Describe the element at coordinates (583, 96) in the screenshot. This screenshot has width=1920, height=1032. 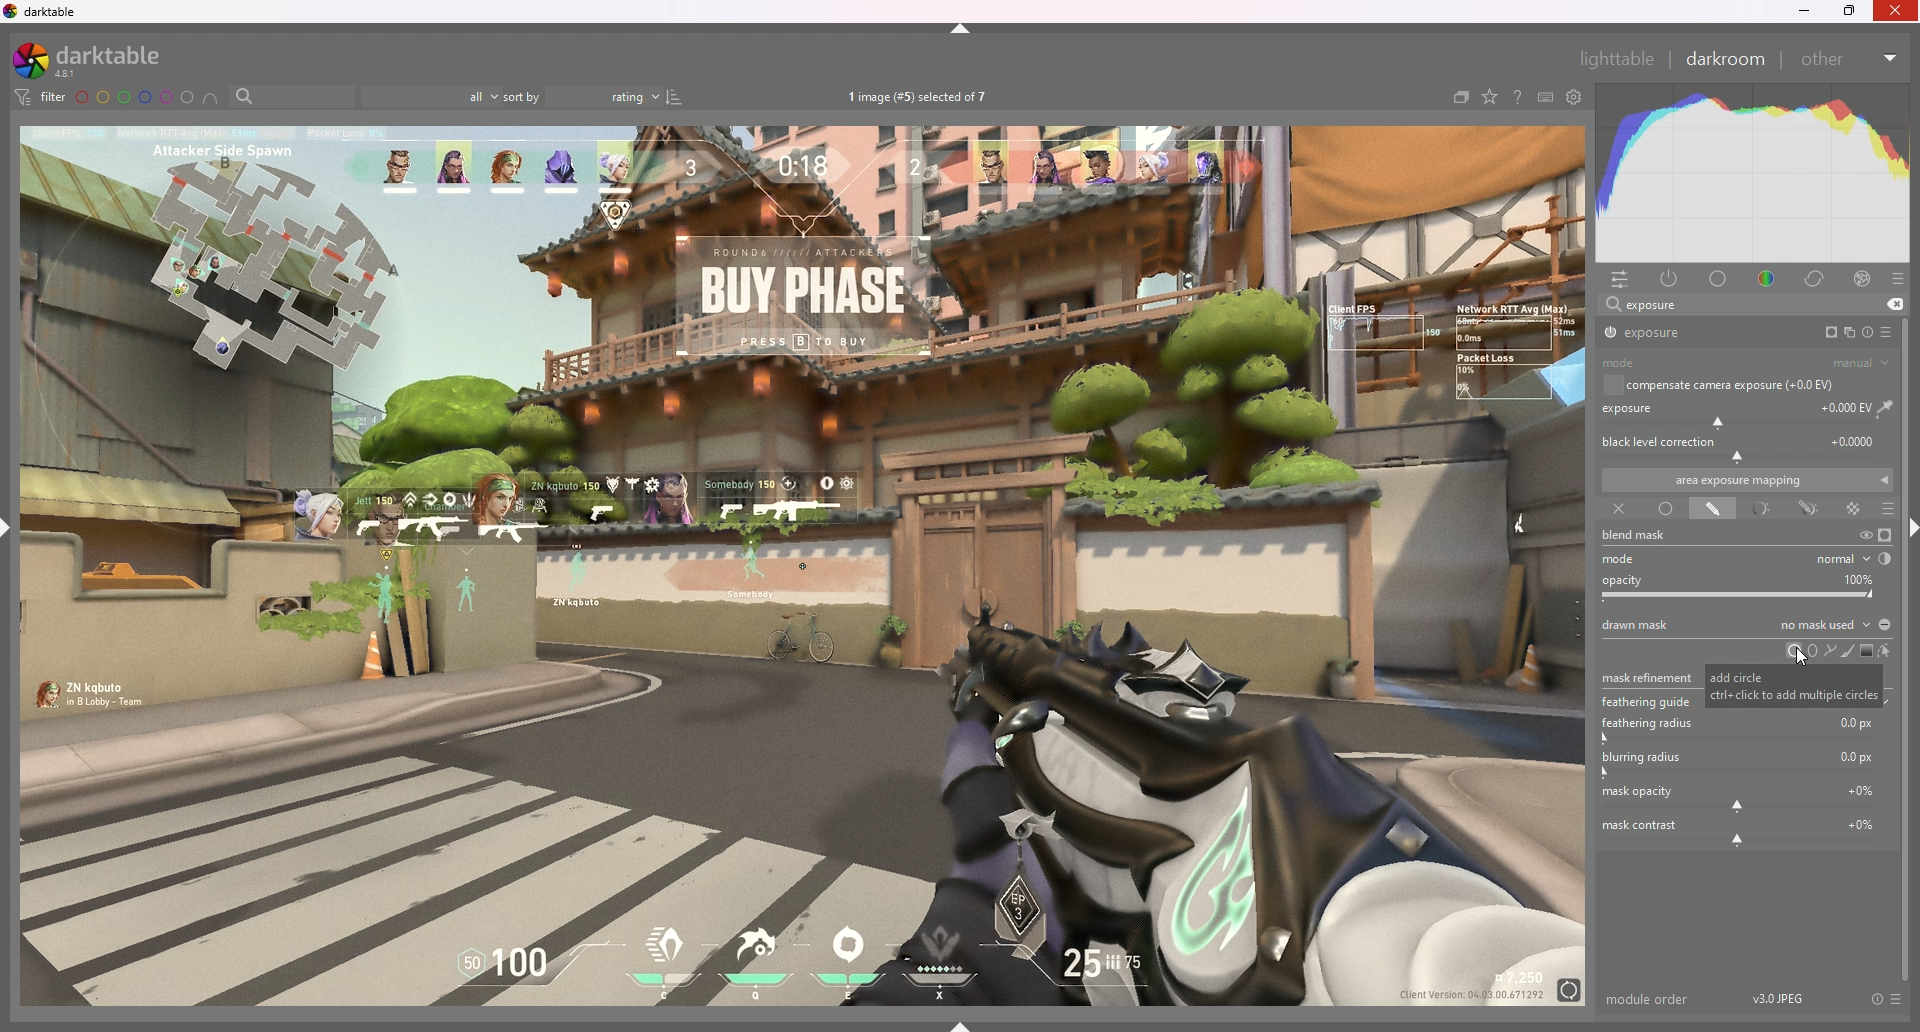
I see `sort by` at that location.